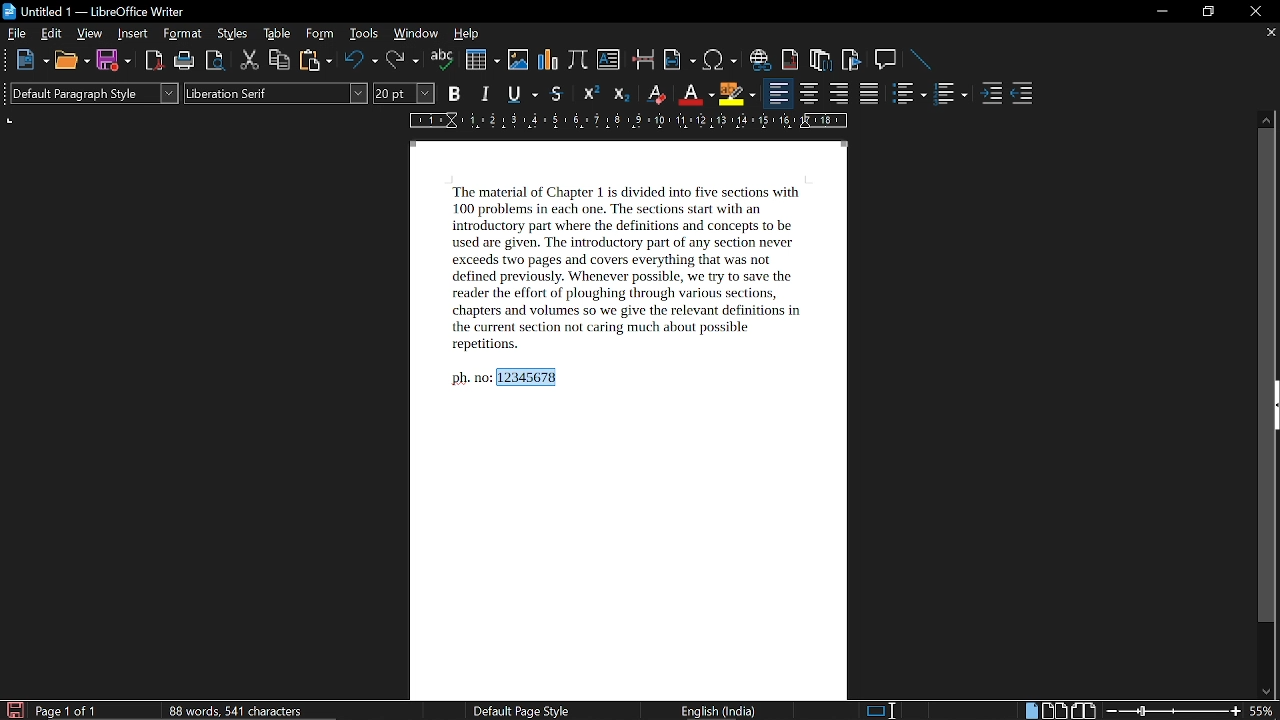 Image resolution: width=1280 pixels, height=720 pixels. I want to click on font size, so click(405, 94).